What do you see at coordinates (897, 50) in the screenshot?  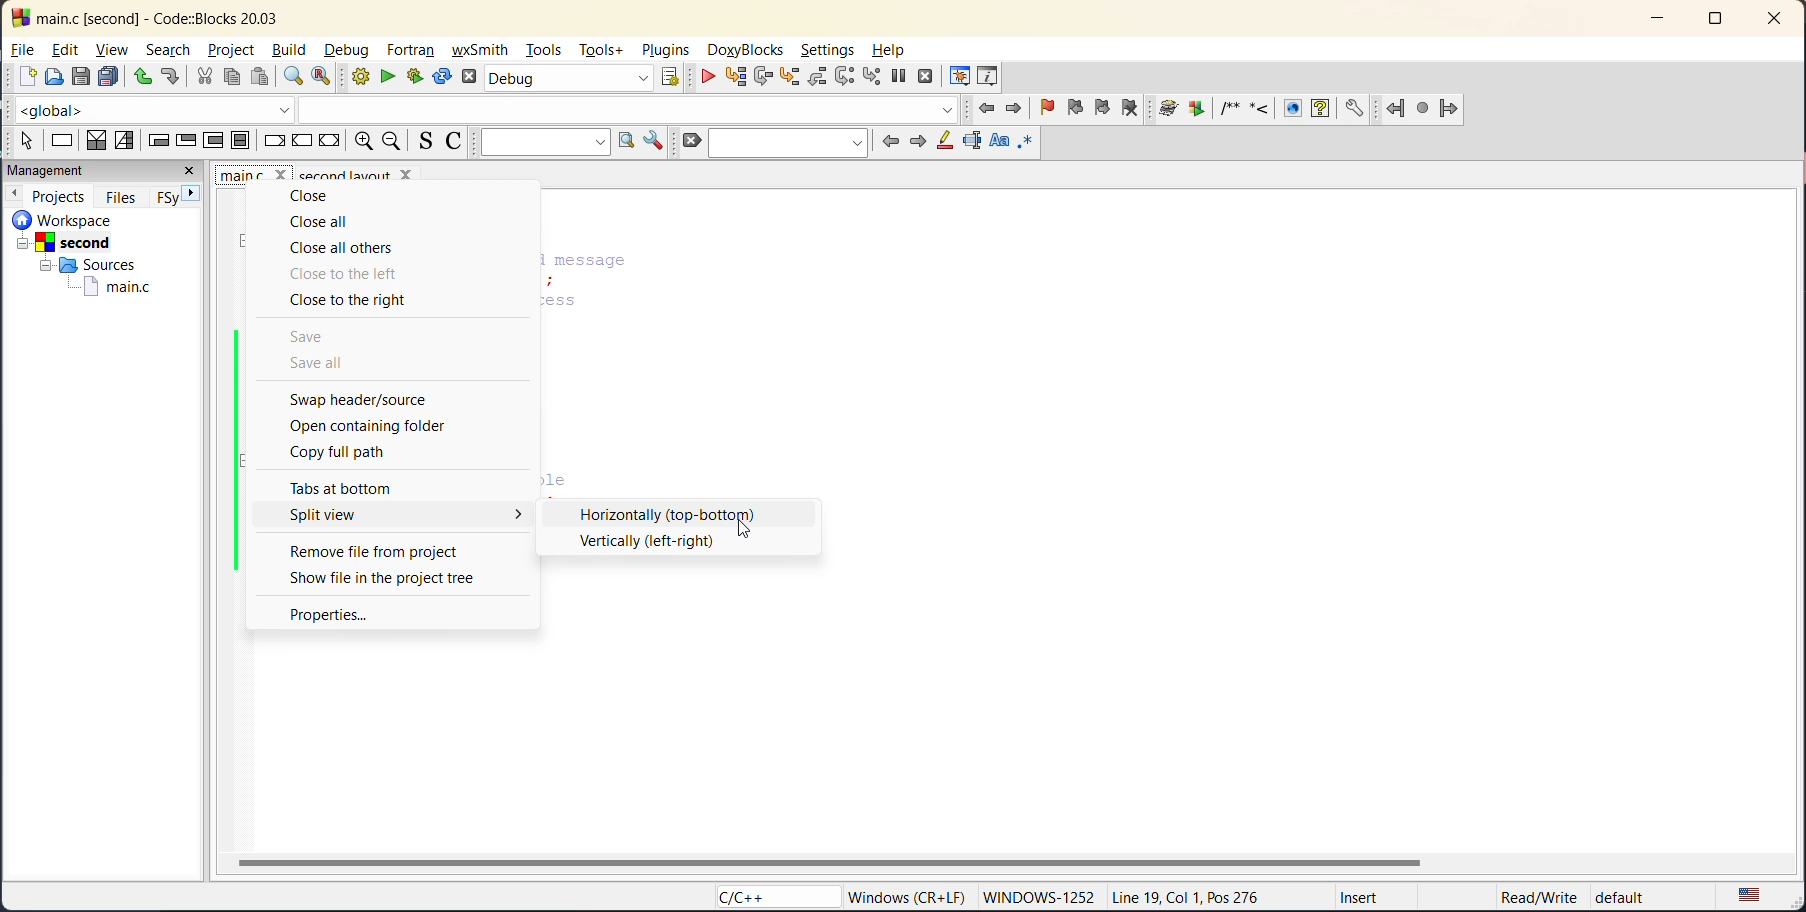 I see `help` at bounding box center [897, 50].